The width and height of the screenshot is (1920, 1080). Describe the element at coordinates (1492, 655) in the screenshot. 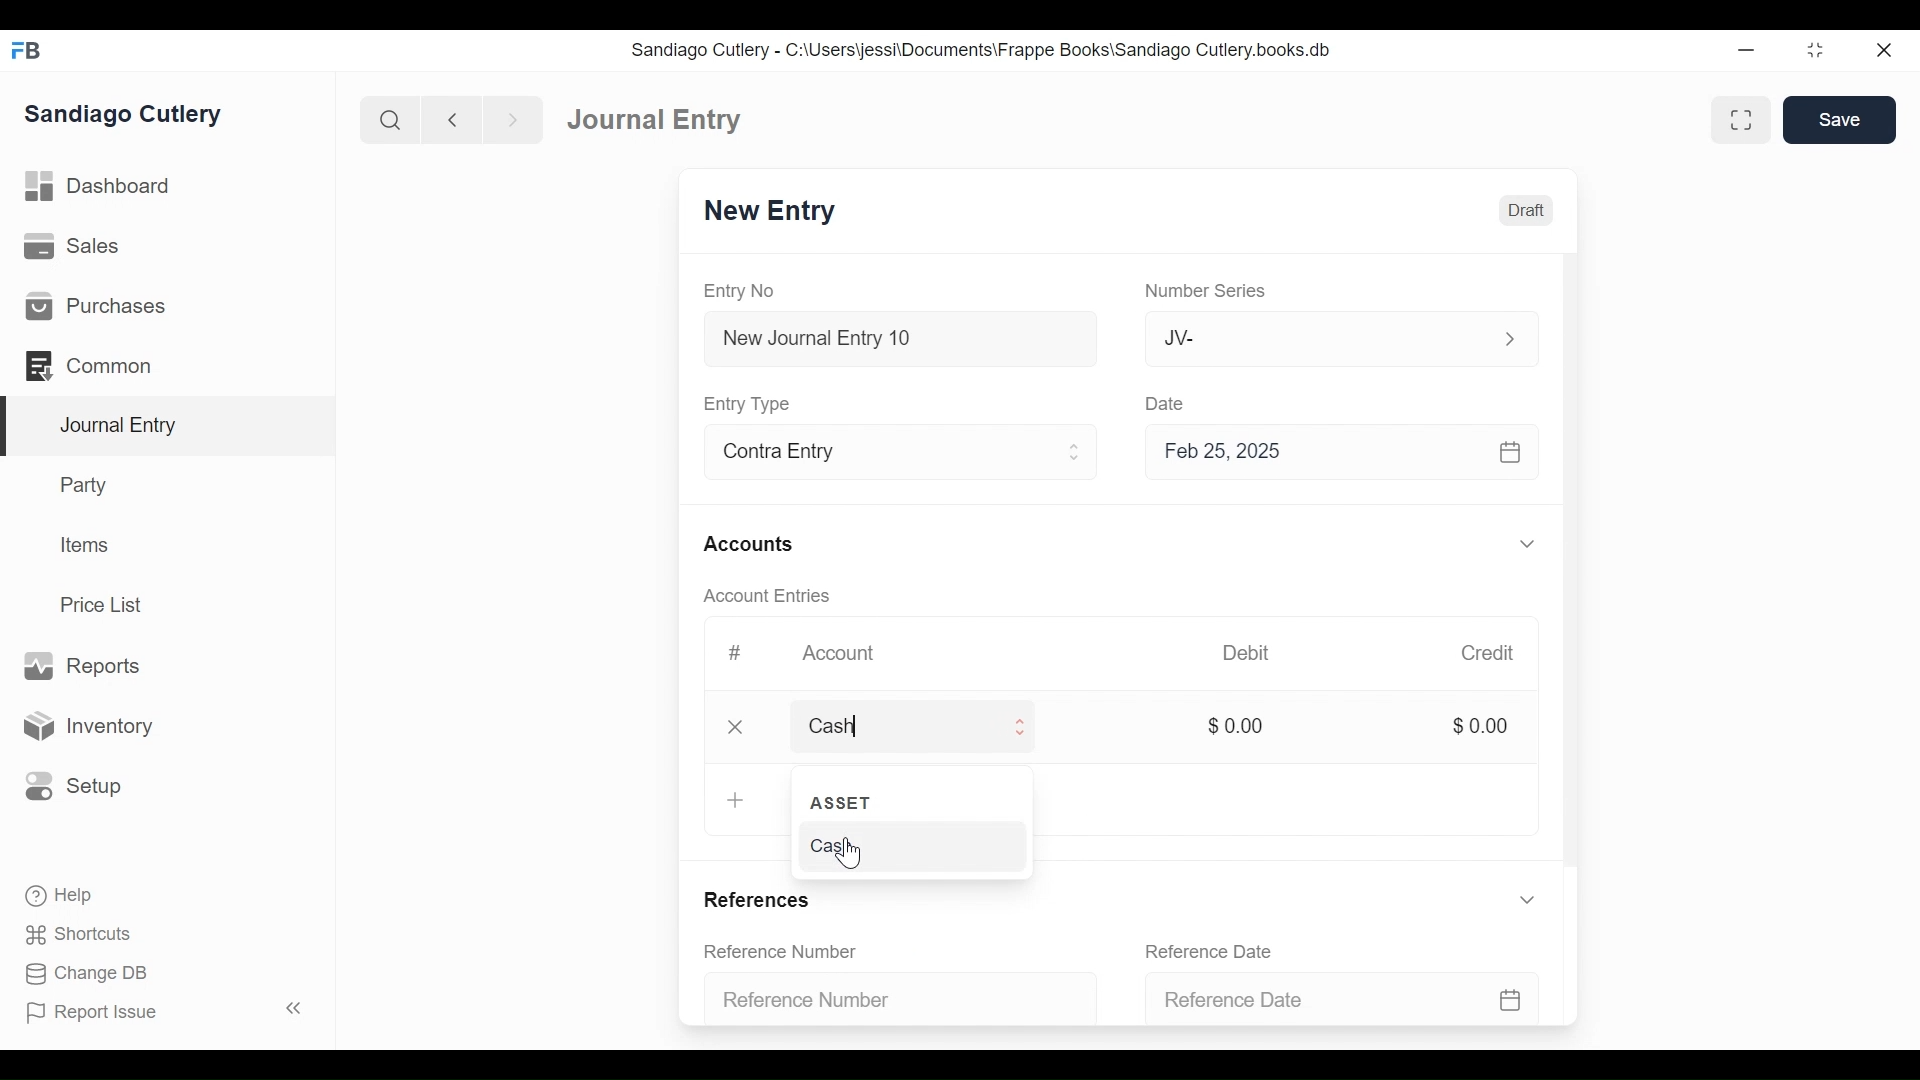

I see `Credit` at that location.